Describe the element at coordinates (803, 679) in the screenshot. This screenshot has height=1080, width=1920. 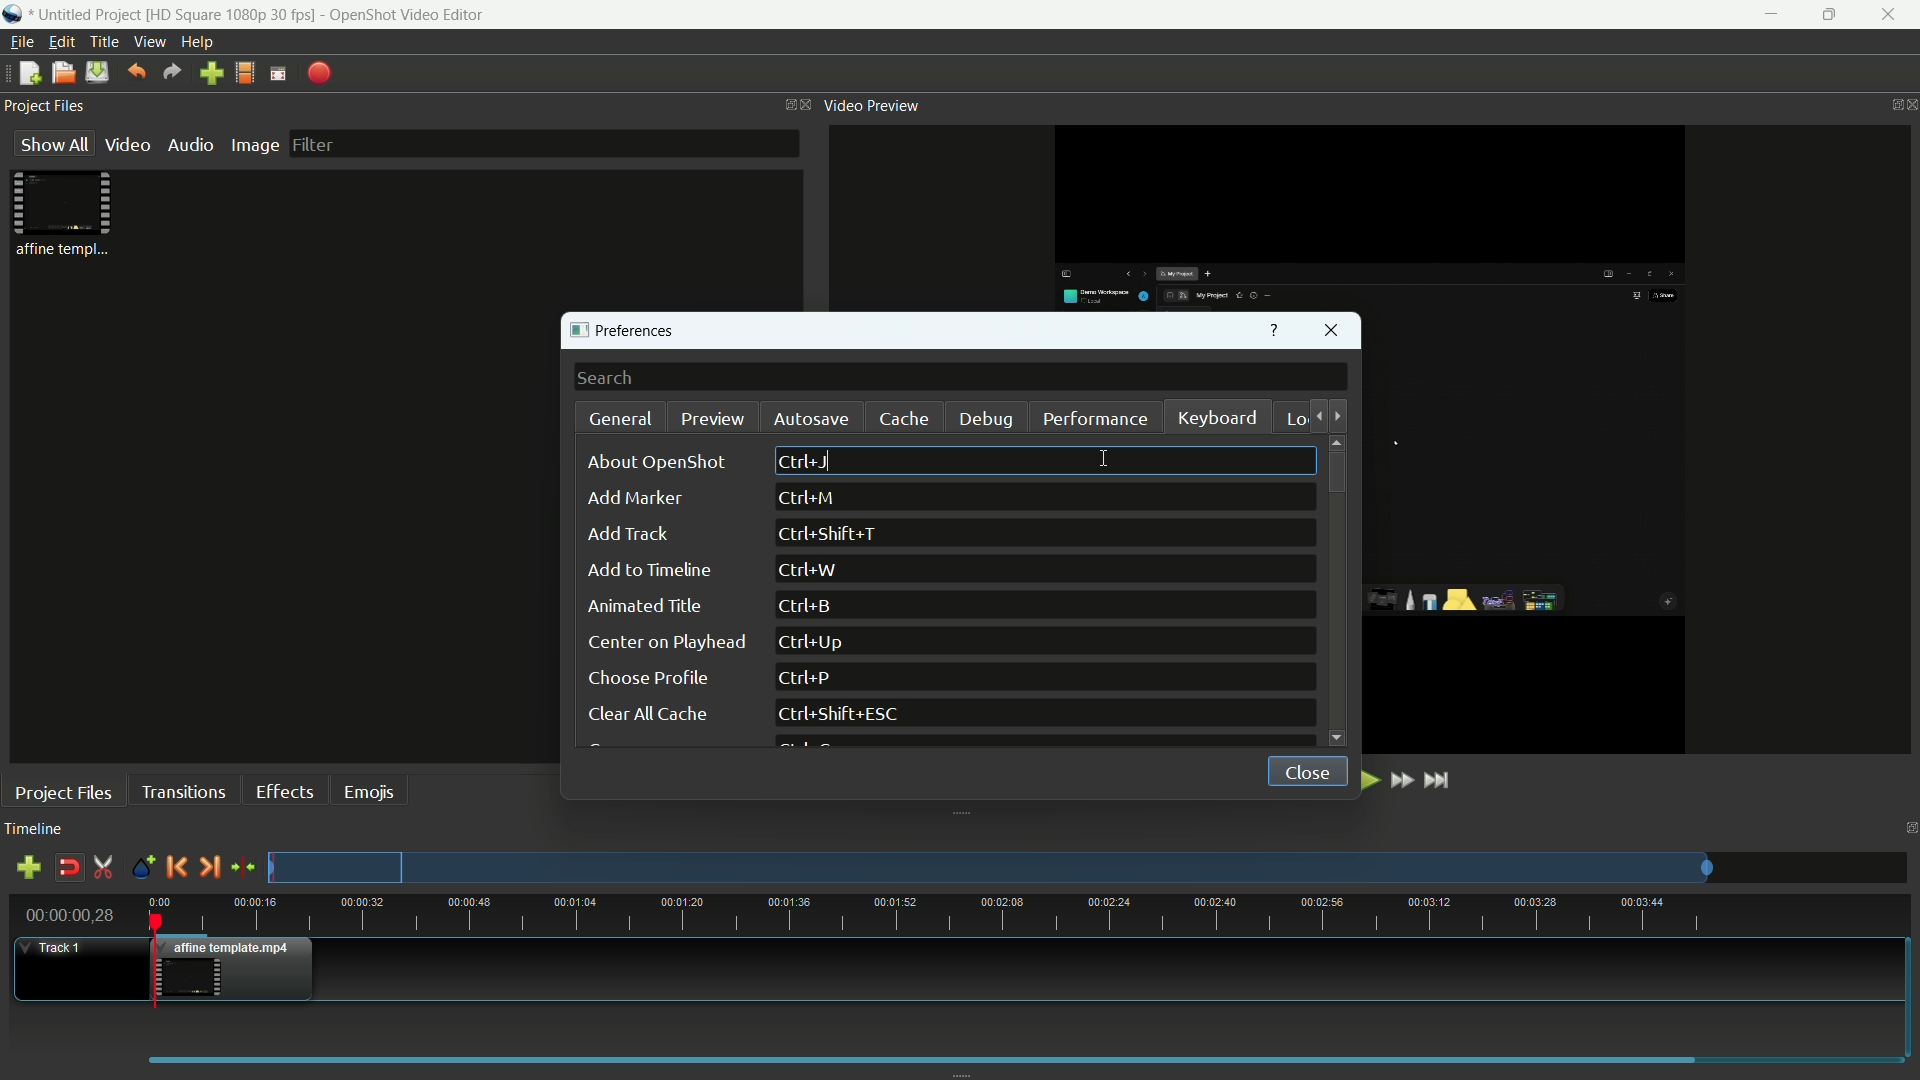
I see `keyboard shortcut` at that location.